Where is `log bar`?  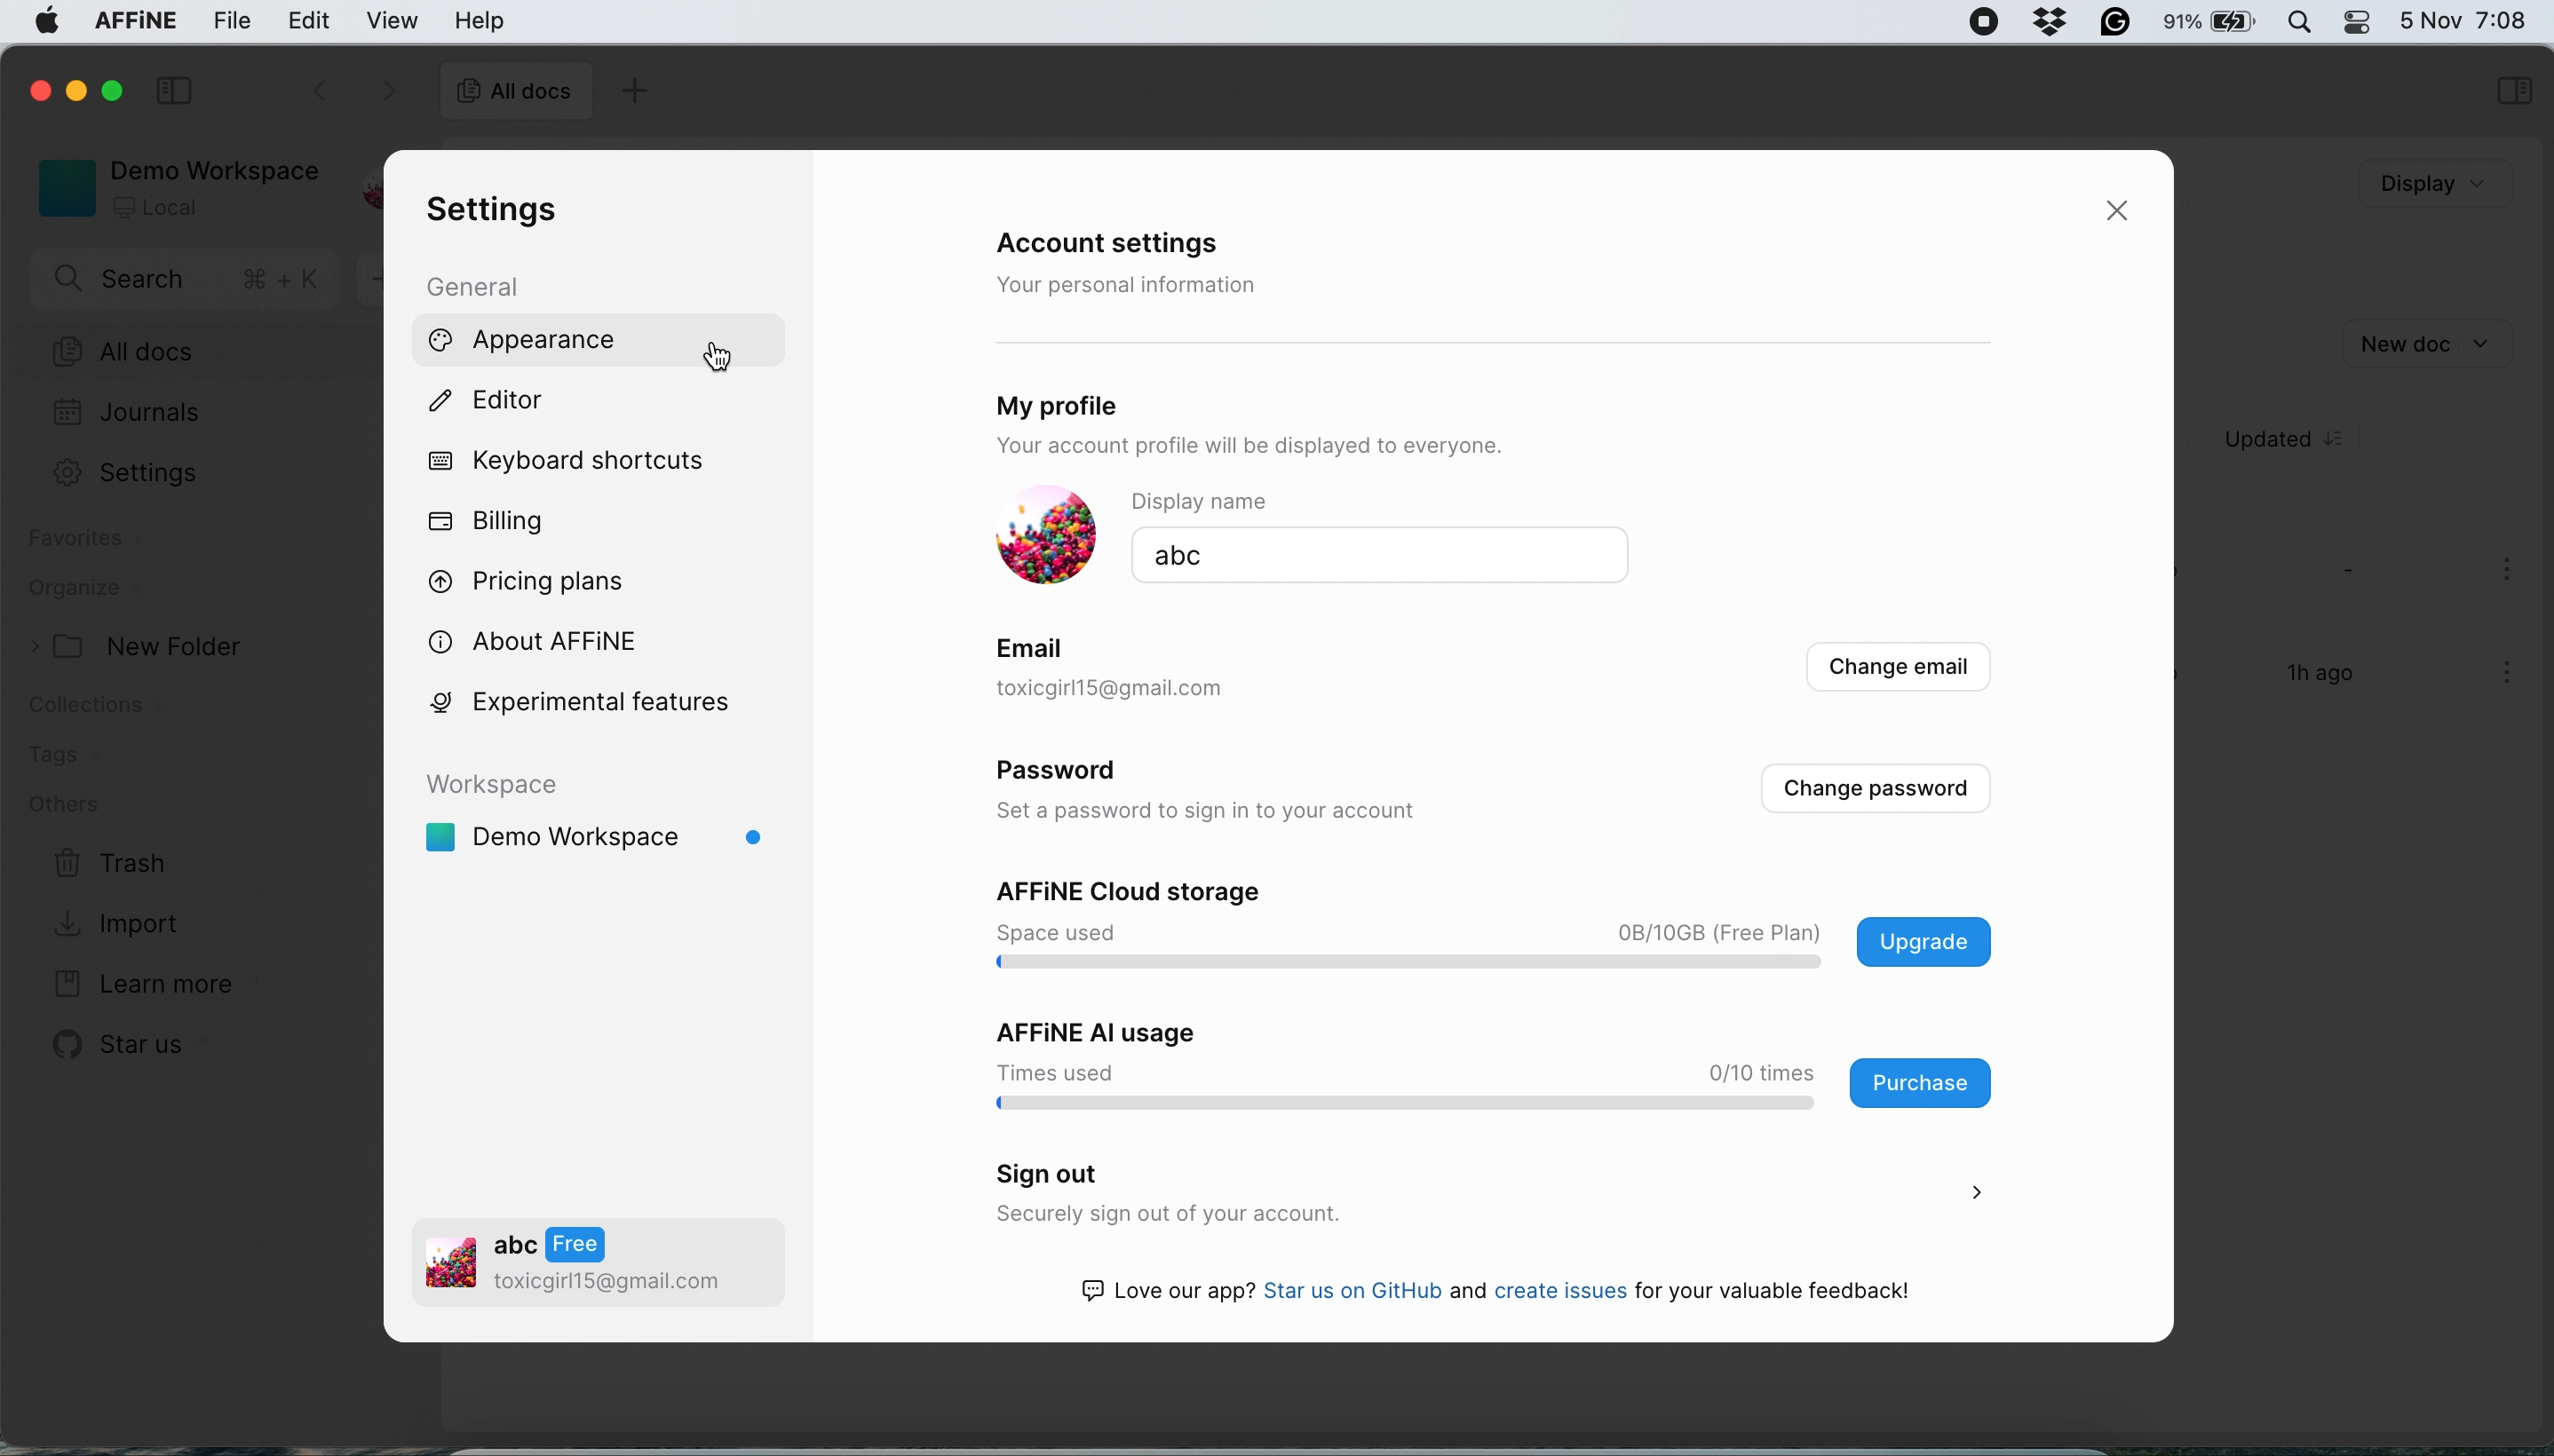 log bar is located at coordinates (1412, 1106).